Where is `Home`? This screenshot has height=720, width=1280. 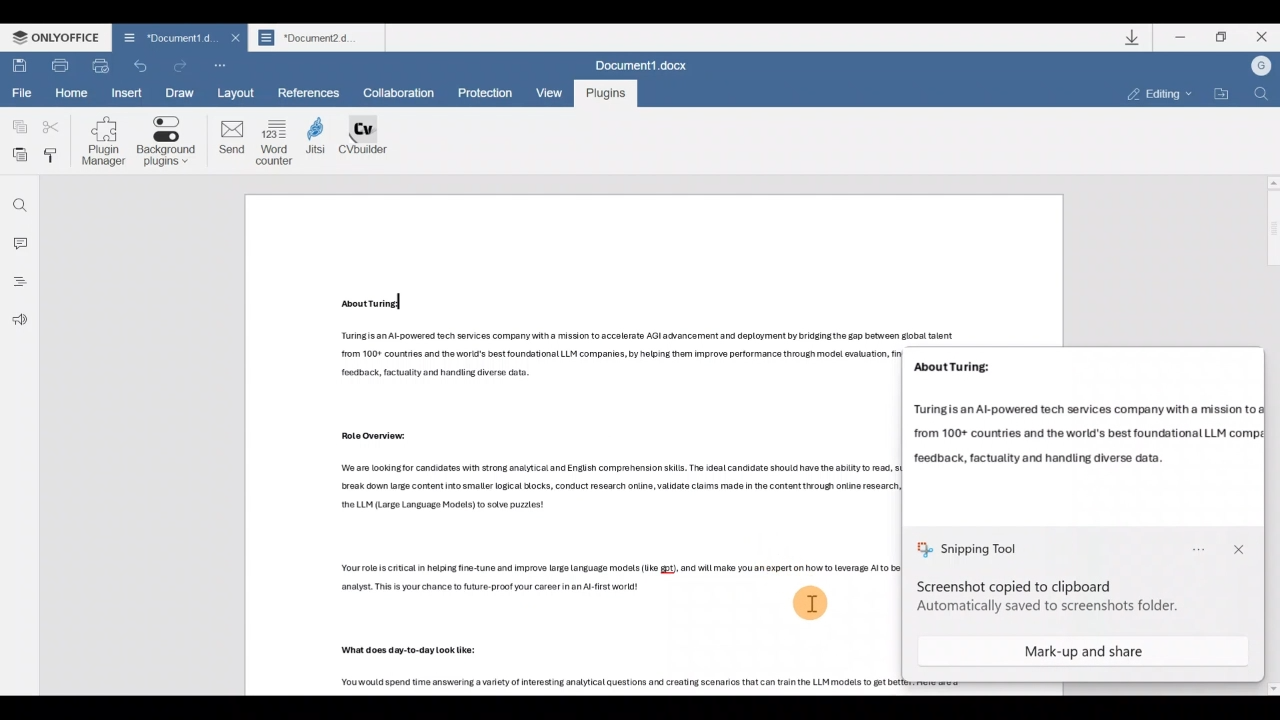
Home is located at coordinates (74, 94).